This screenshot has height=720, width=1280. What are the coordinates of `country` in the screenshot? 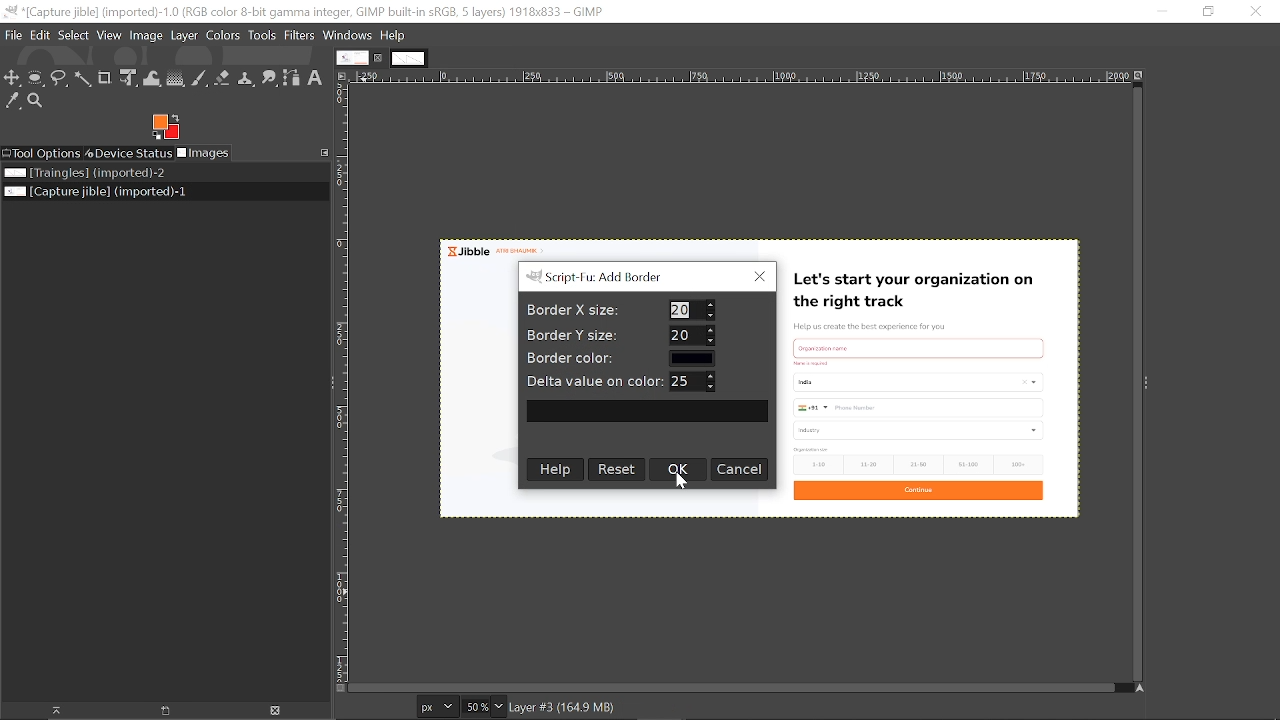 It's located at (918, 381).